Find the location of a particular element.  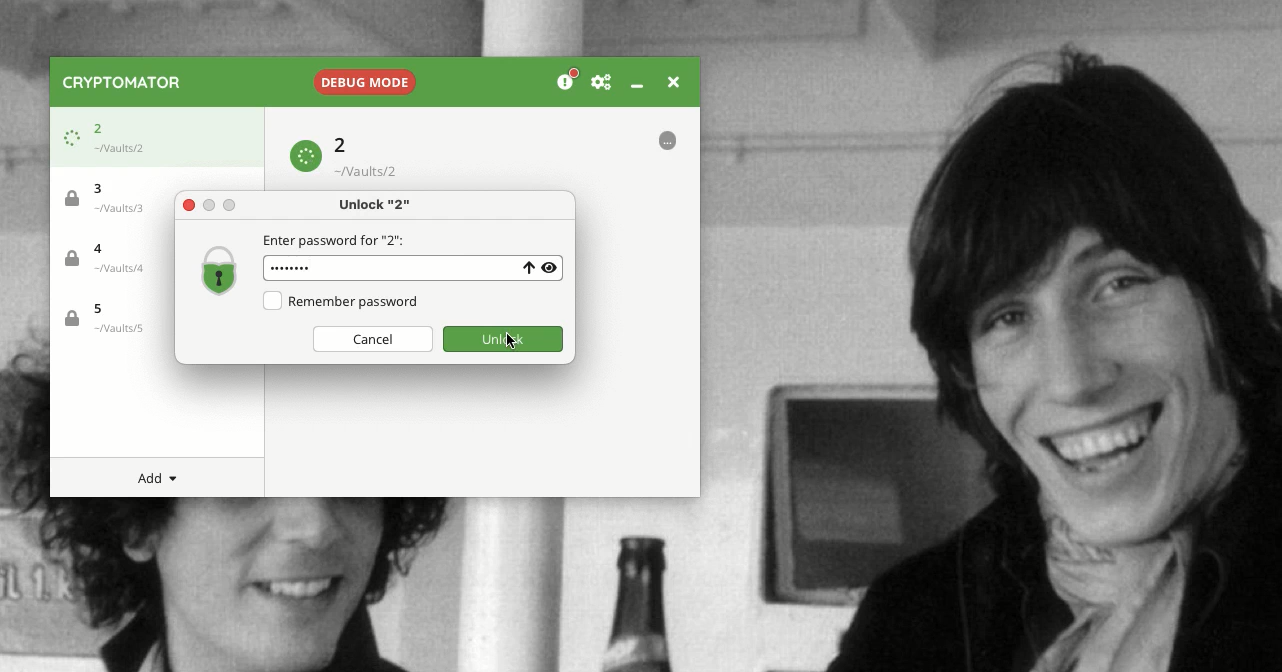

cursor is located at coordinates (509, 340).